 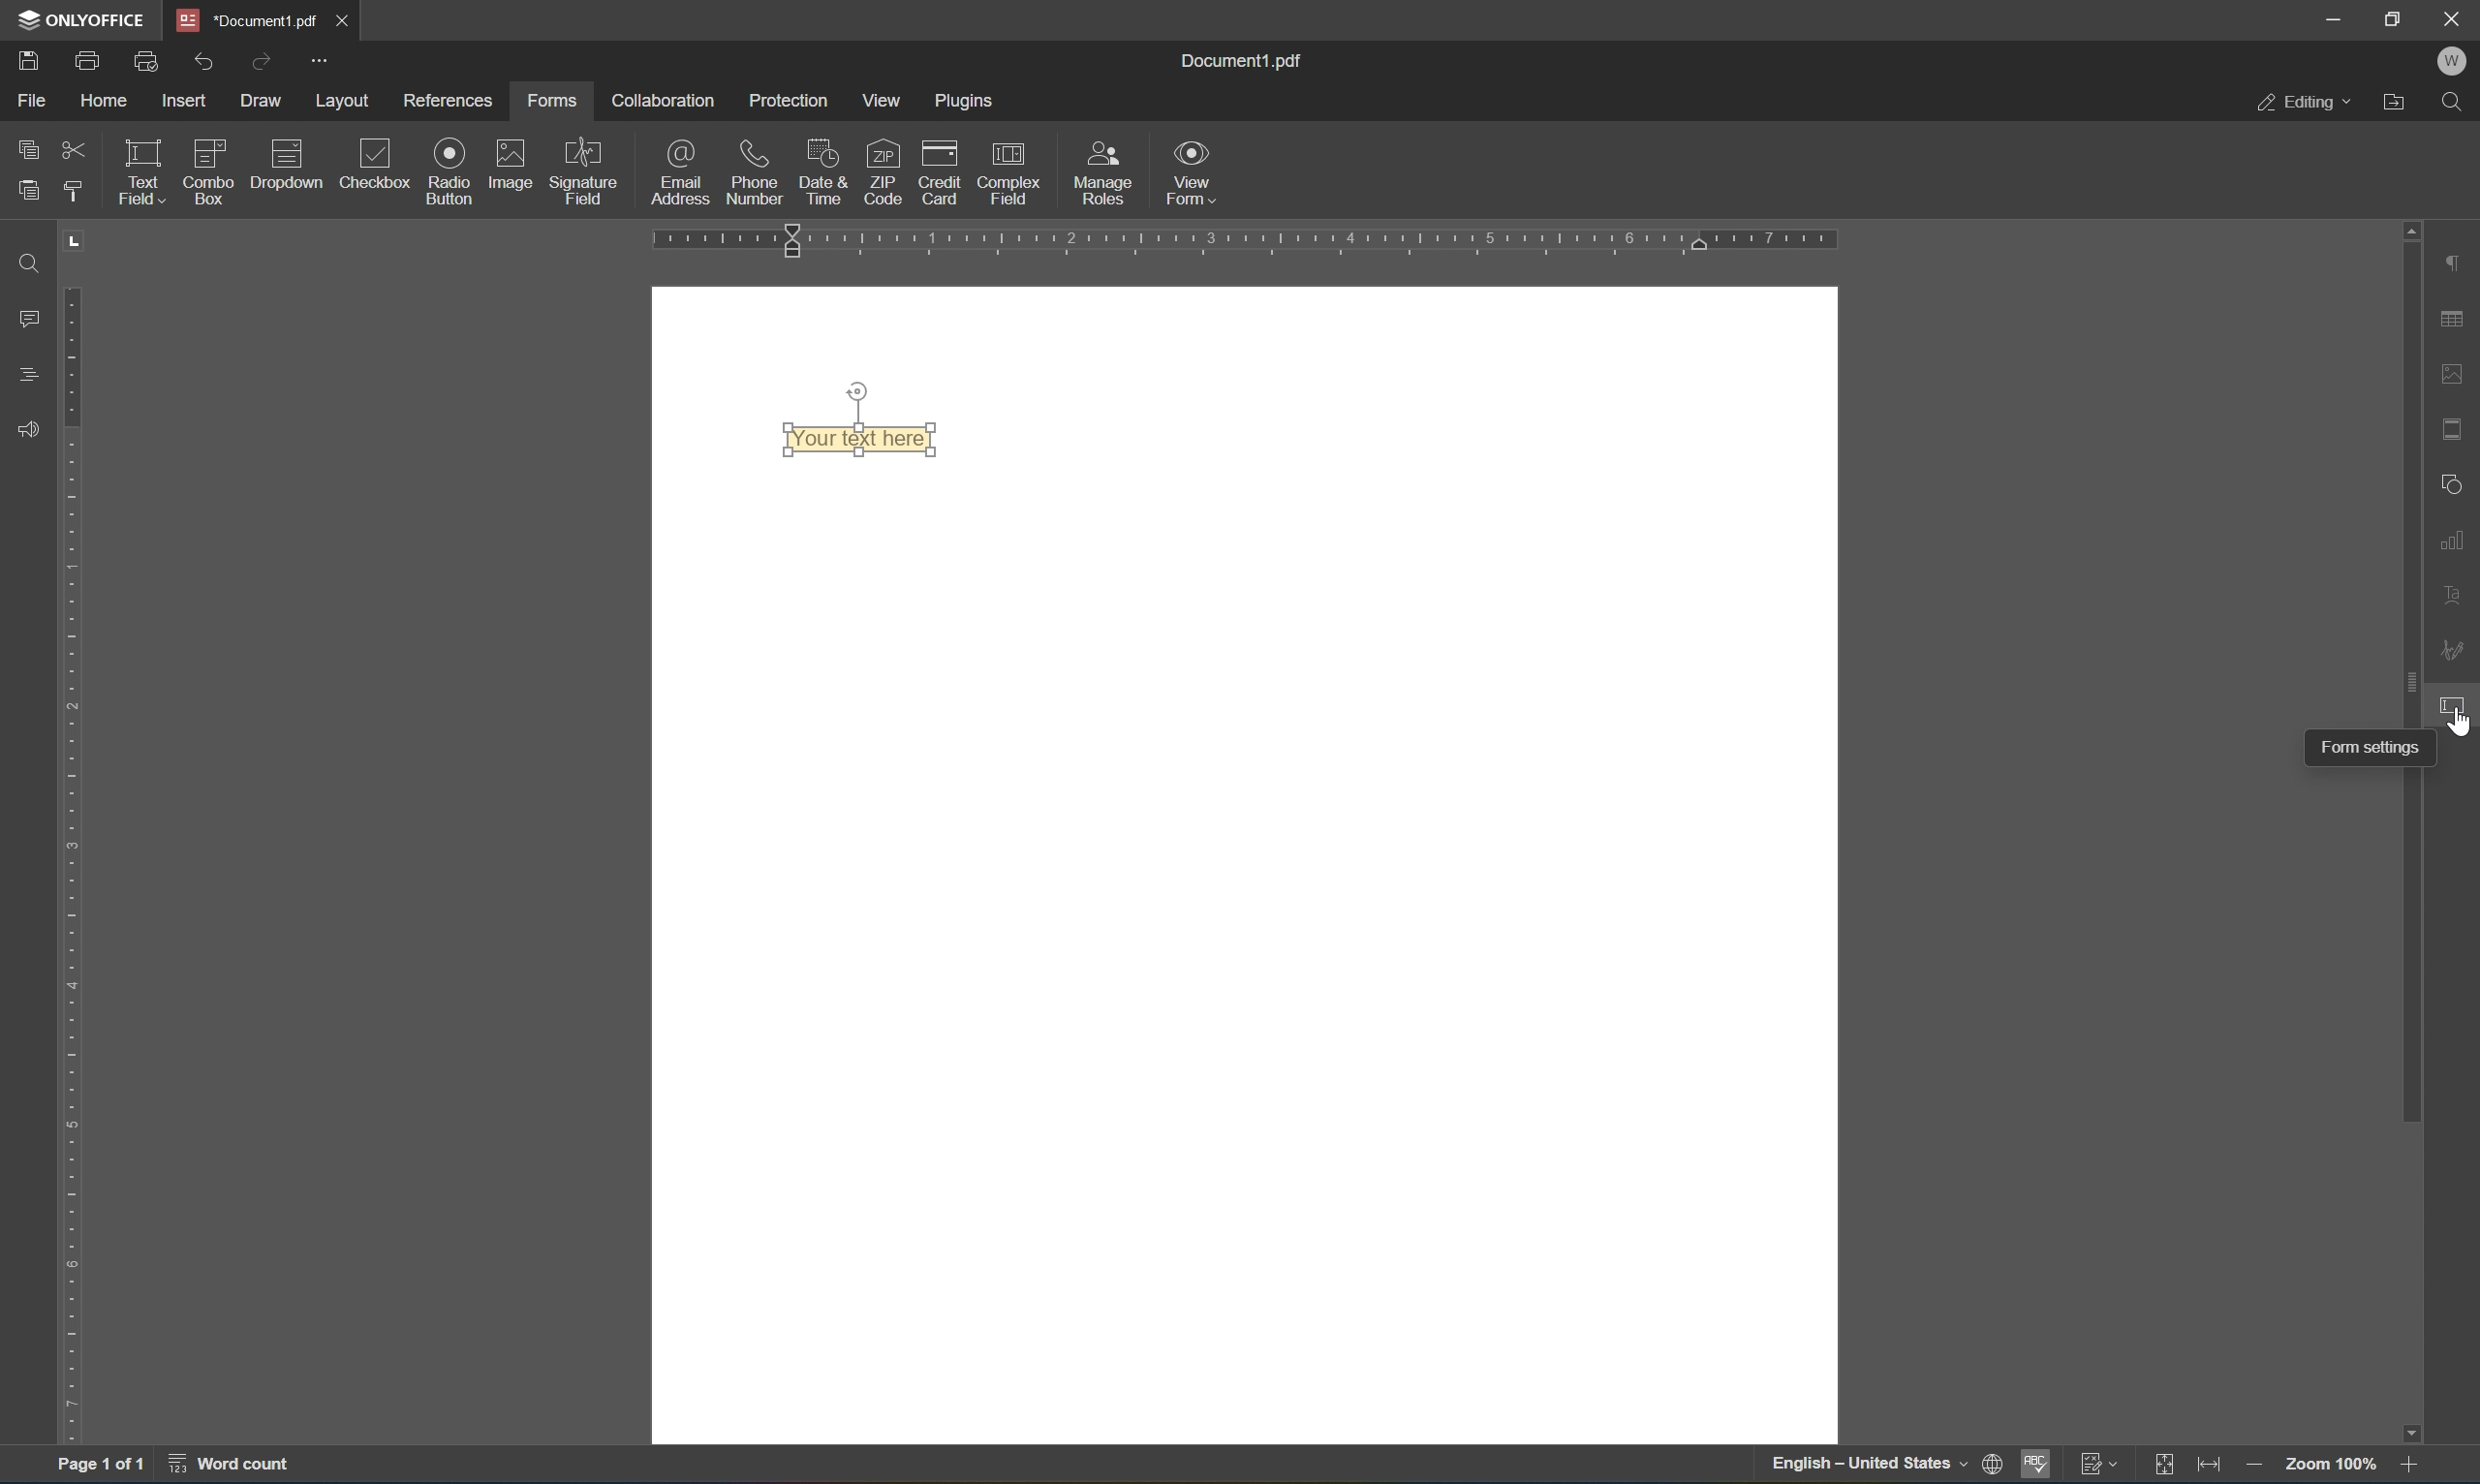 What do you see at coordinates (30, 432) in the screenshot?
I see `feedback and support` at bounding box center [30, 432].